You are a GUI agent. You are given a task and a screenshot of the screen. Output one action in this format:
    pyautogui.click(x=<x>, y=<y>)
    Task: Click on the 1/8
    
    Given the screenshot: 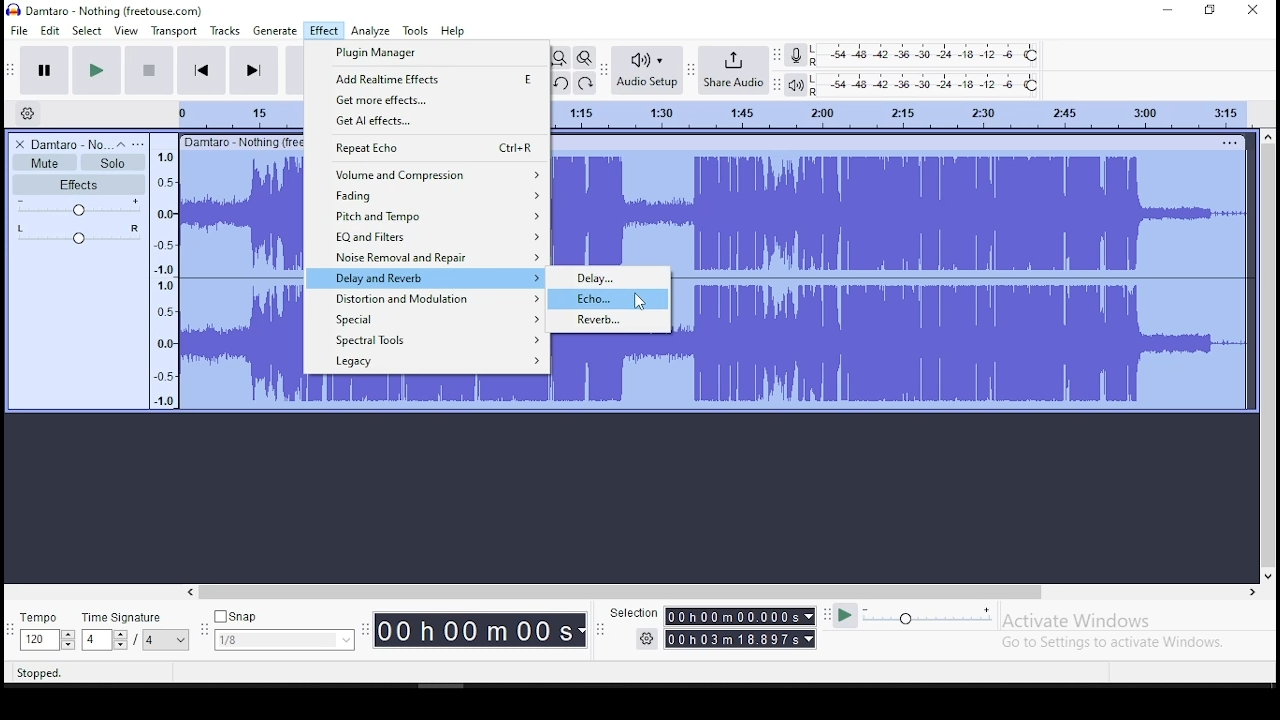 What is the action you would take?
    pyautogui.click(x=270, y=640)
    